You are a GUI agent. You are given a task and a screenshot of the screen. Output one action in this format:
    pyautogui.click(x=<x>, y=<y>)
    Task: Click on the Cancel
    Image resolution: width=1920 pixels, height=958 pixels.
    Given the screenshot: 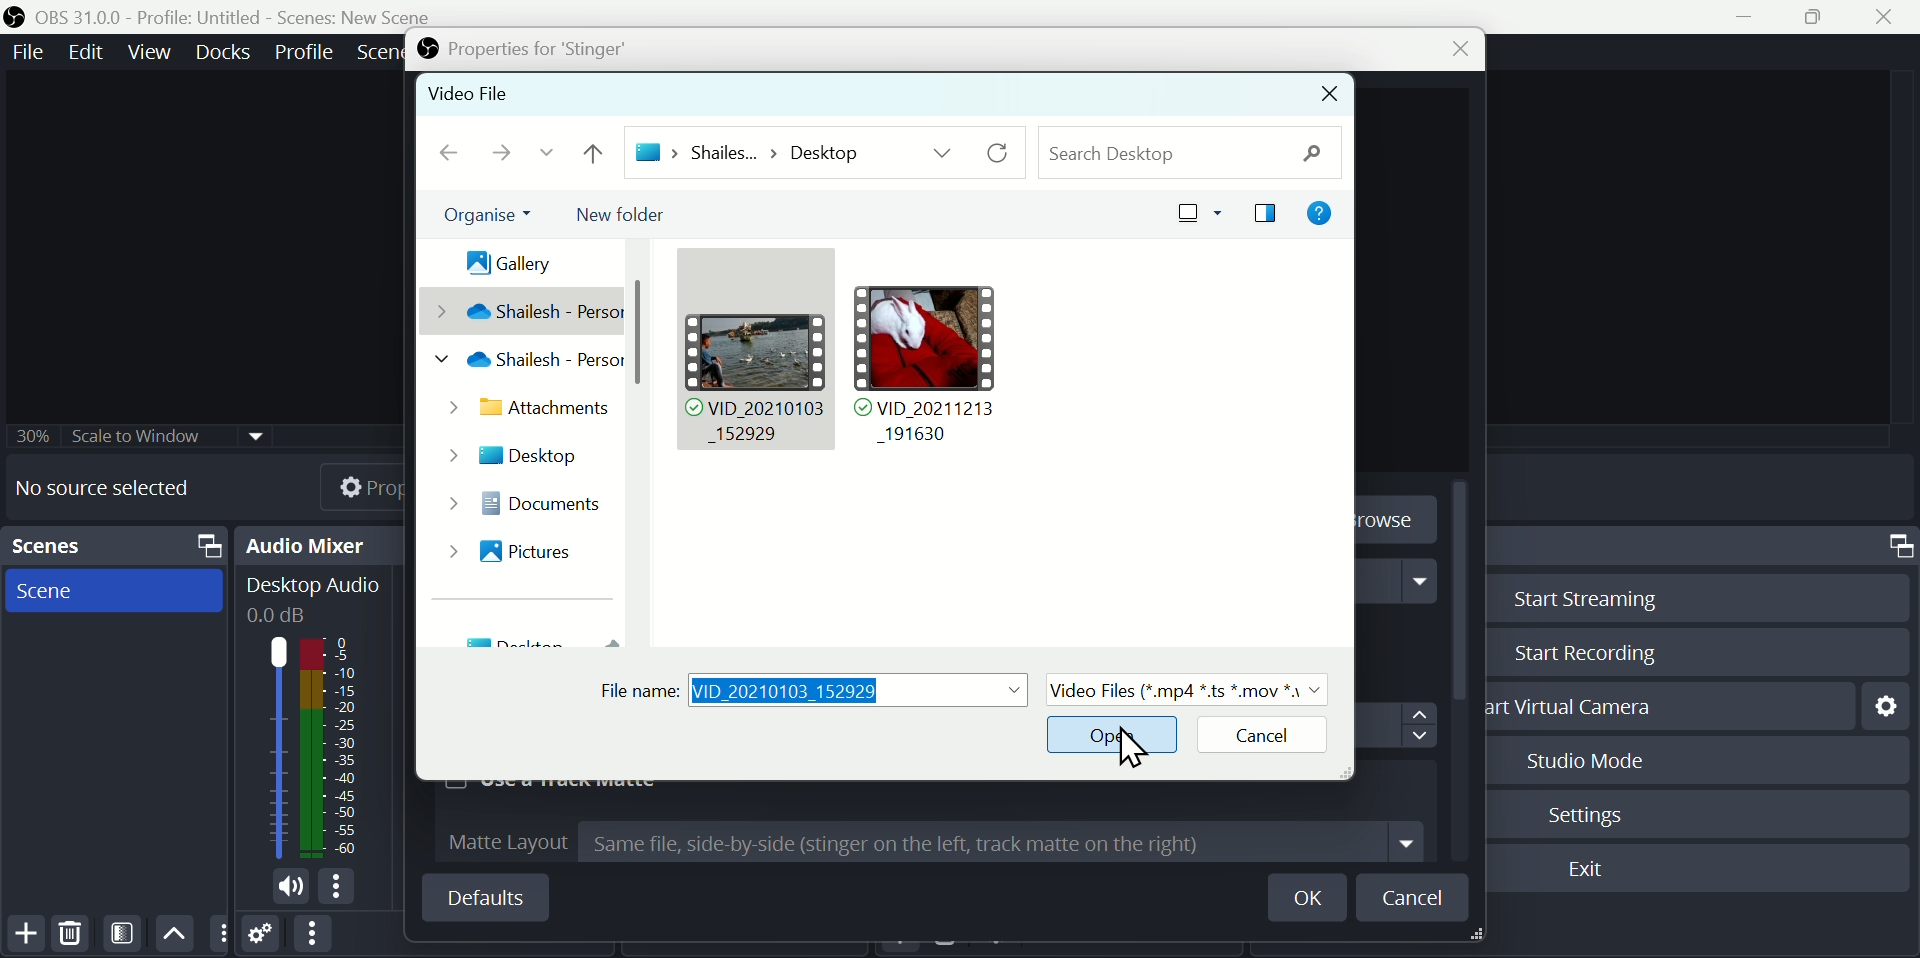 What is the action you would take?
    pyautogui.click(x=1415, y=897)
    